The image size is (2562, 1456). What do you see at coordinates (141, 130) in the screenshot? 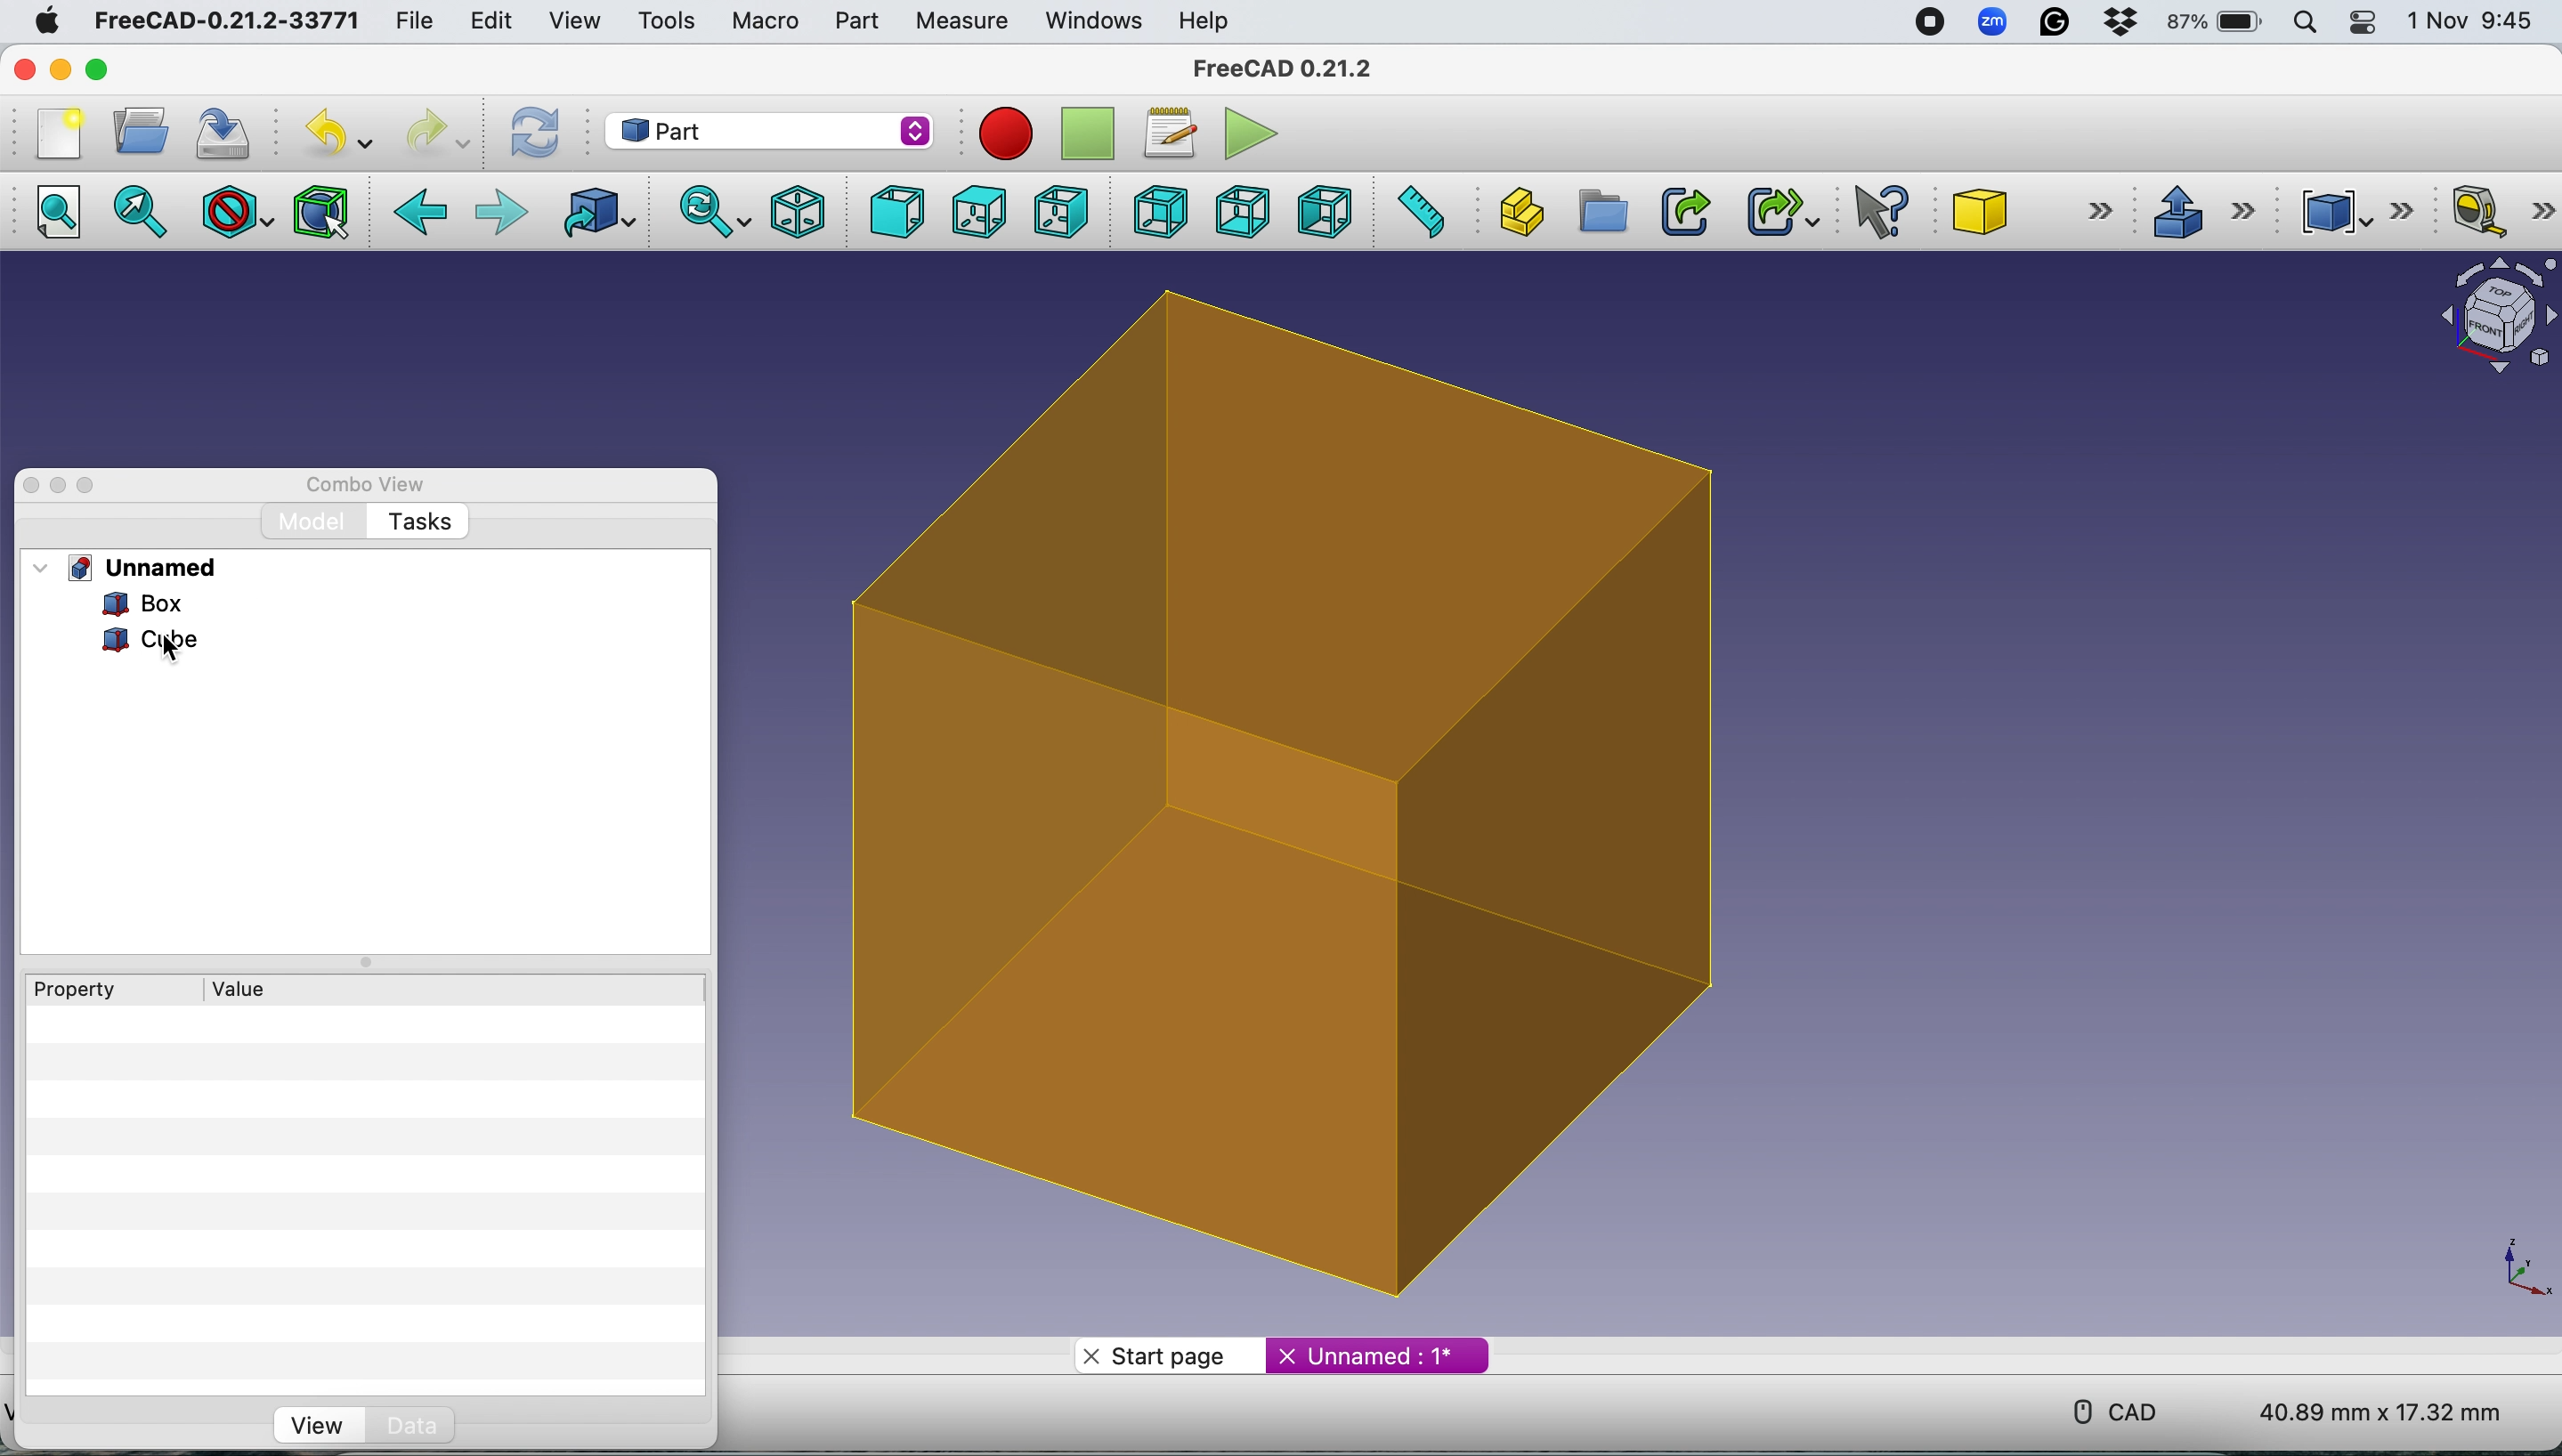
I see `Open` at bounding box center [141, 130].